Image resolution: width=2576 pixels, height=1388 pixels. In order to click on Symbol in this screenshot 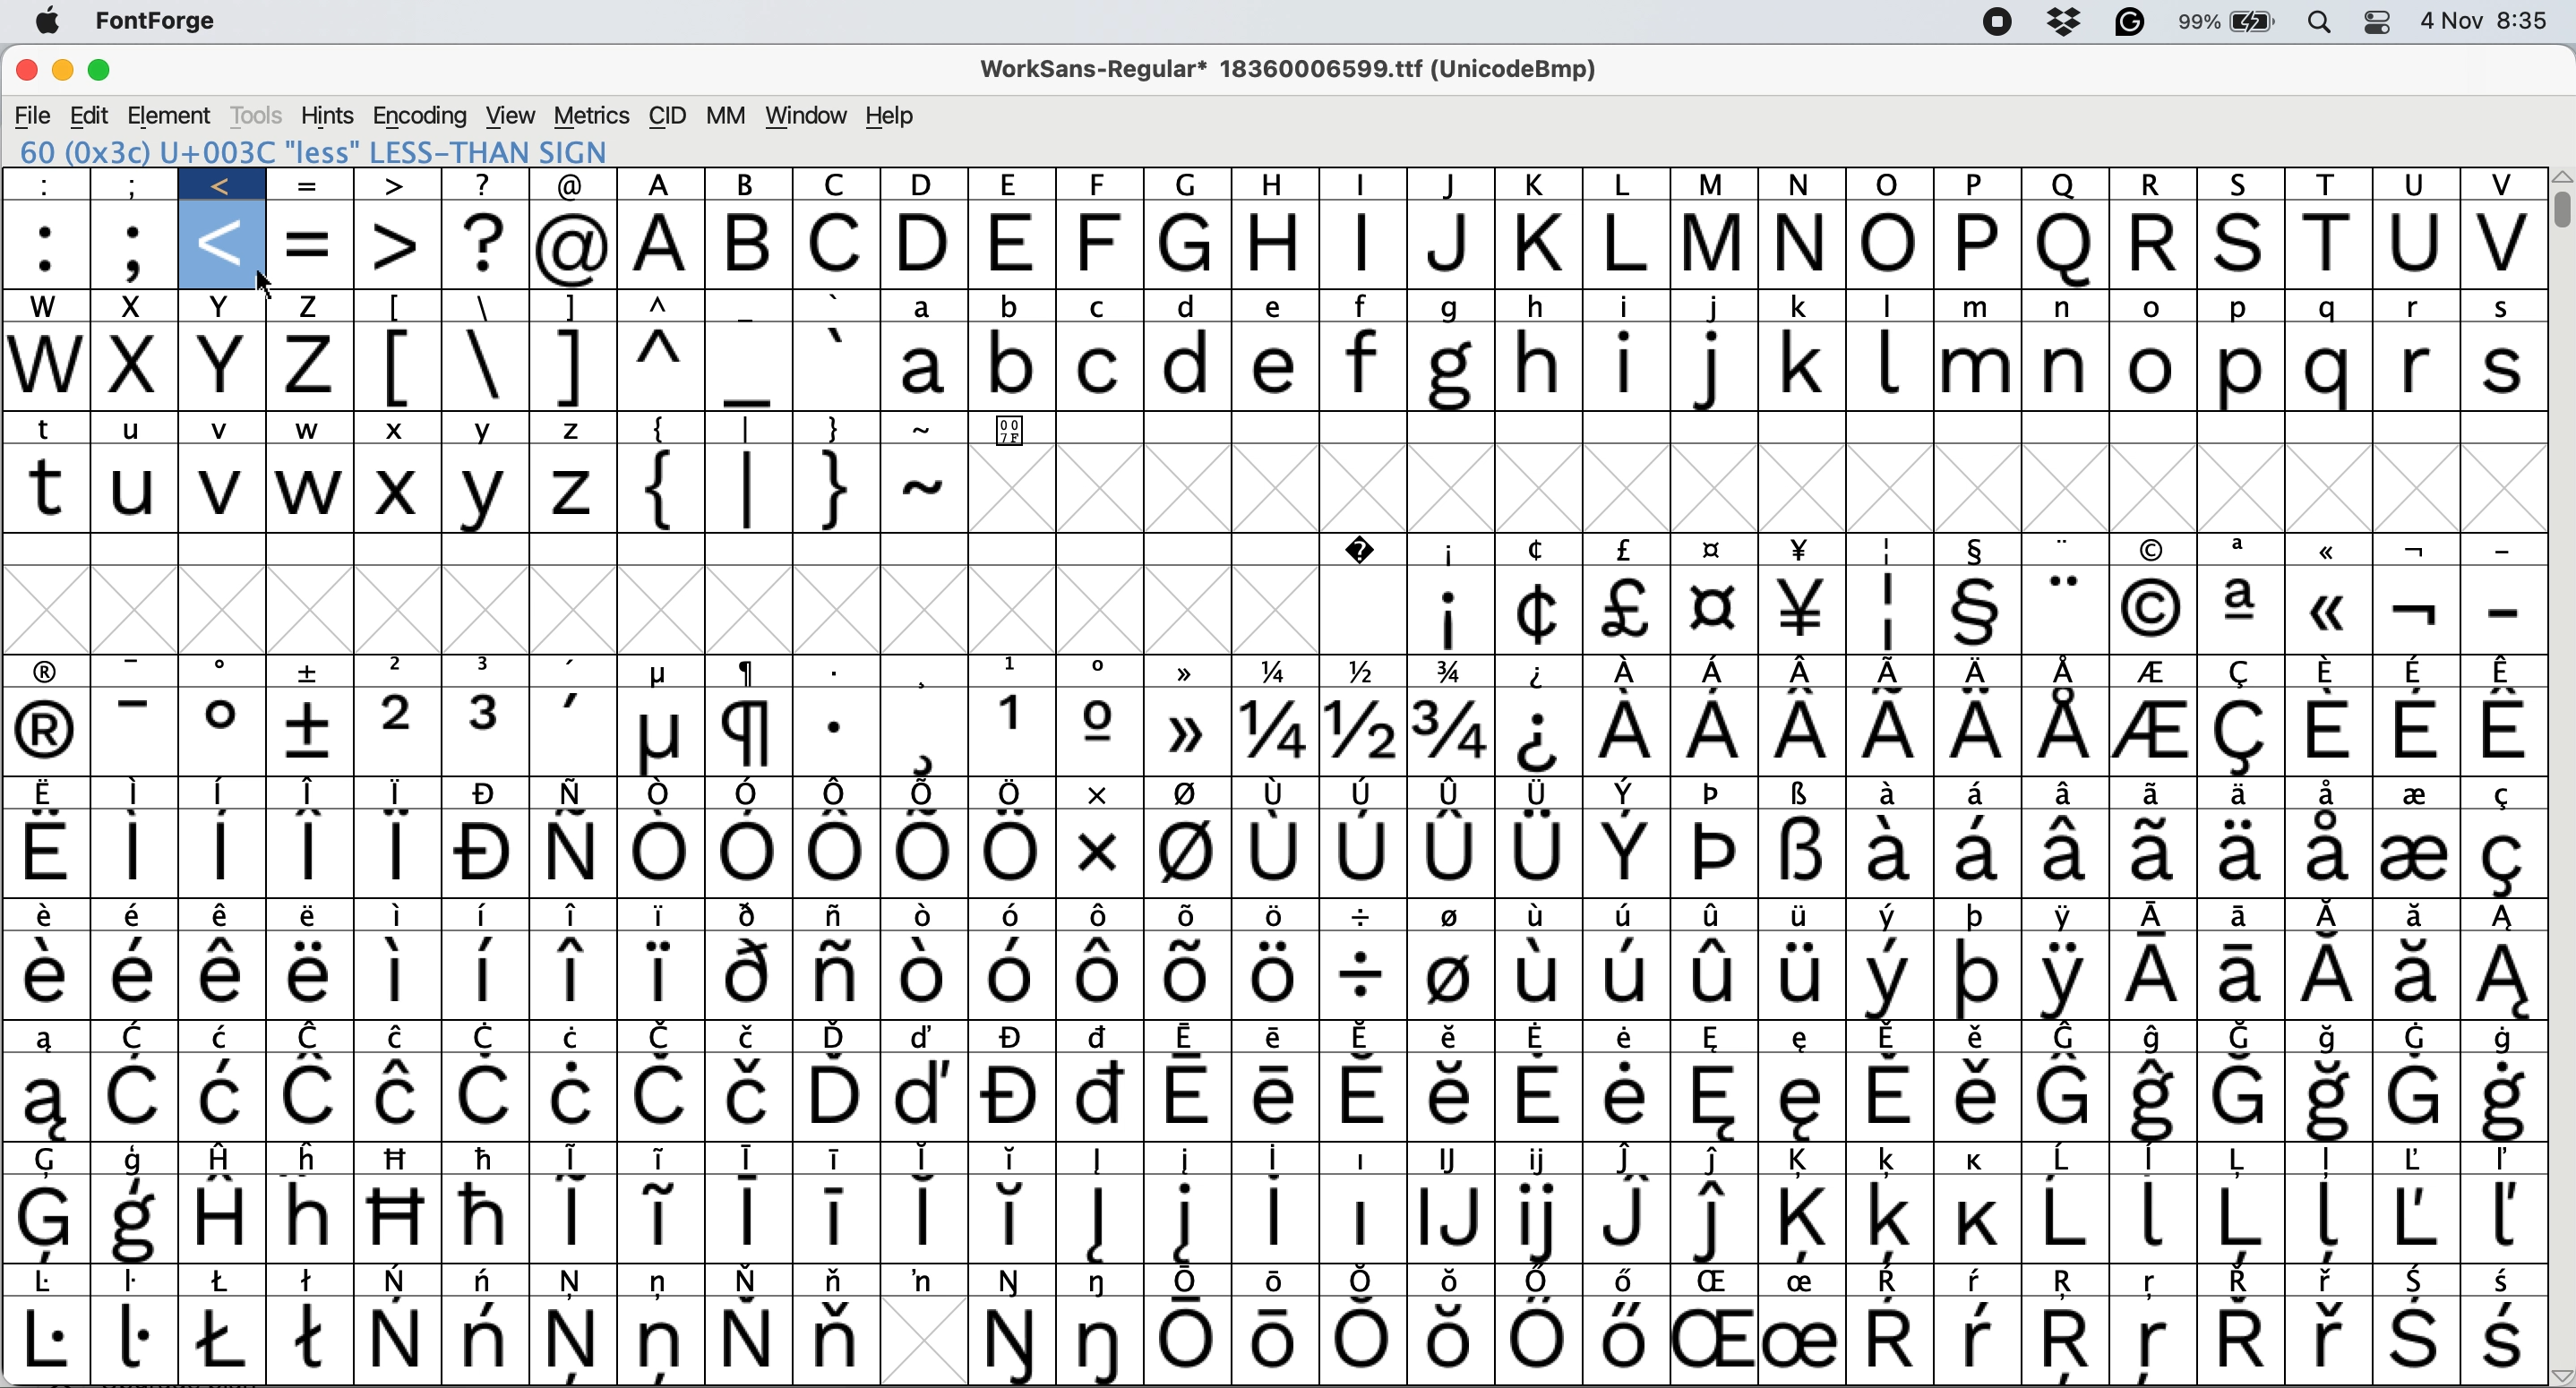, I will do `click(748, 914)`.